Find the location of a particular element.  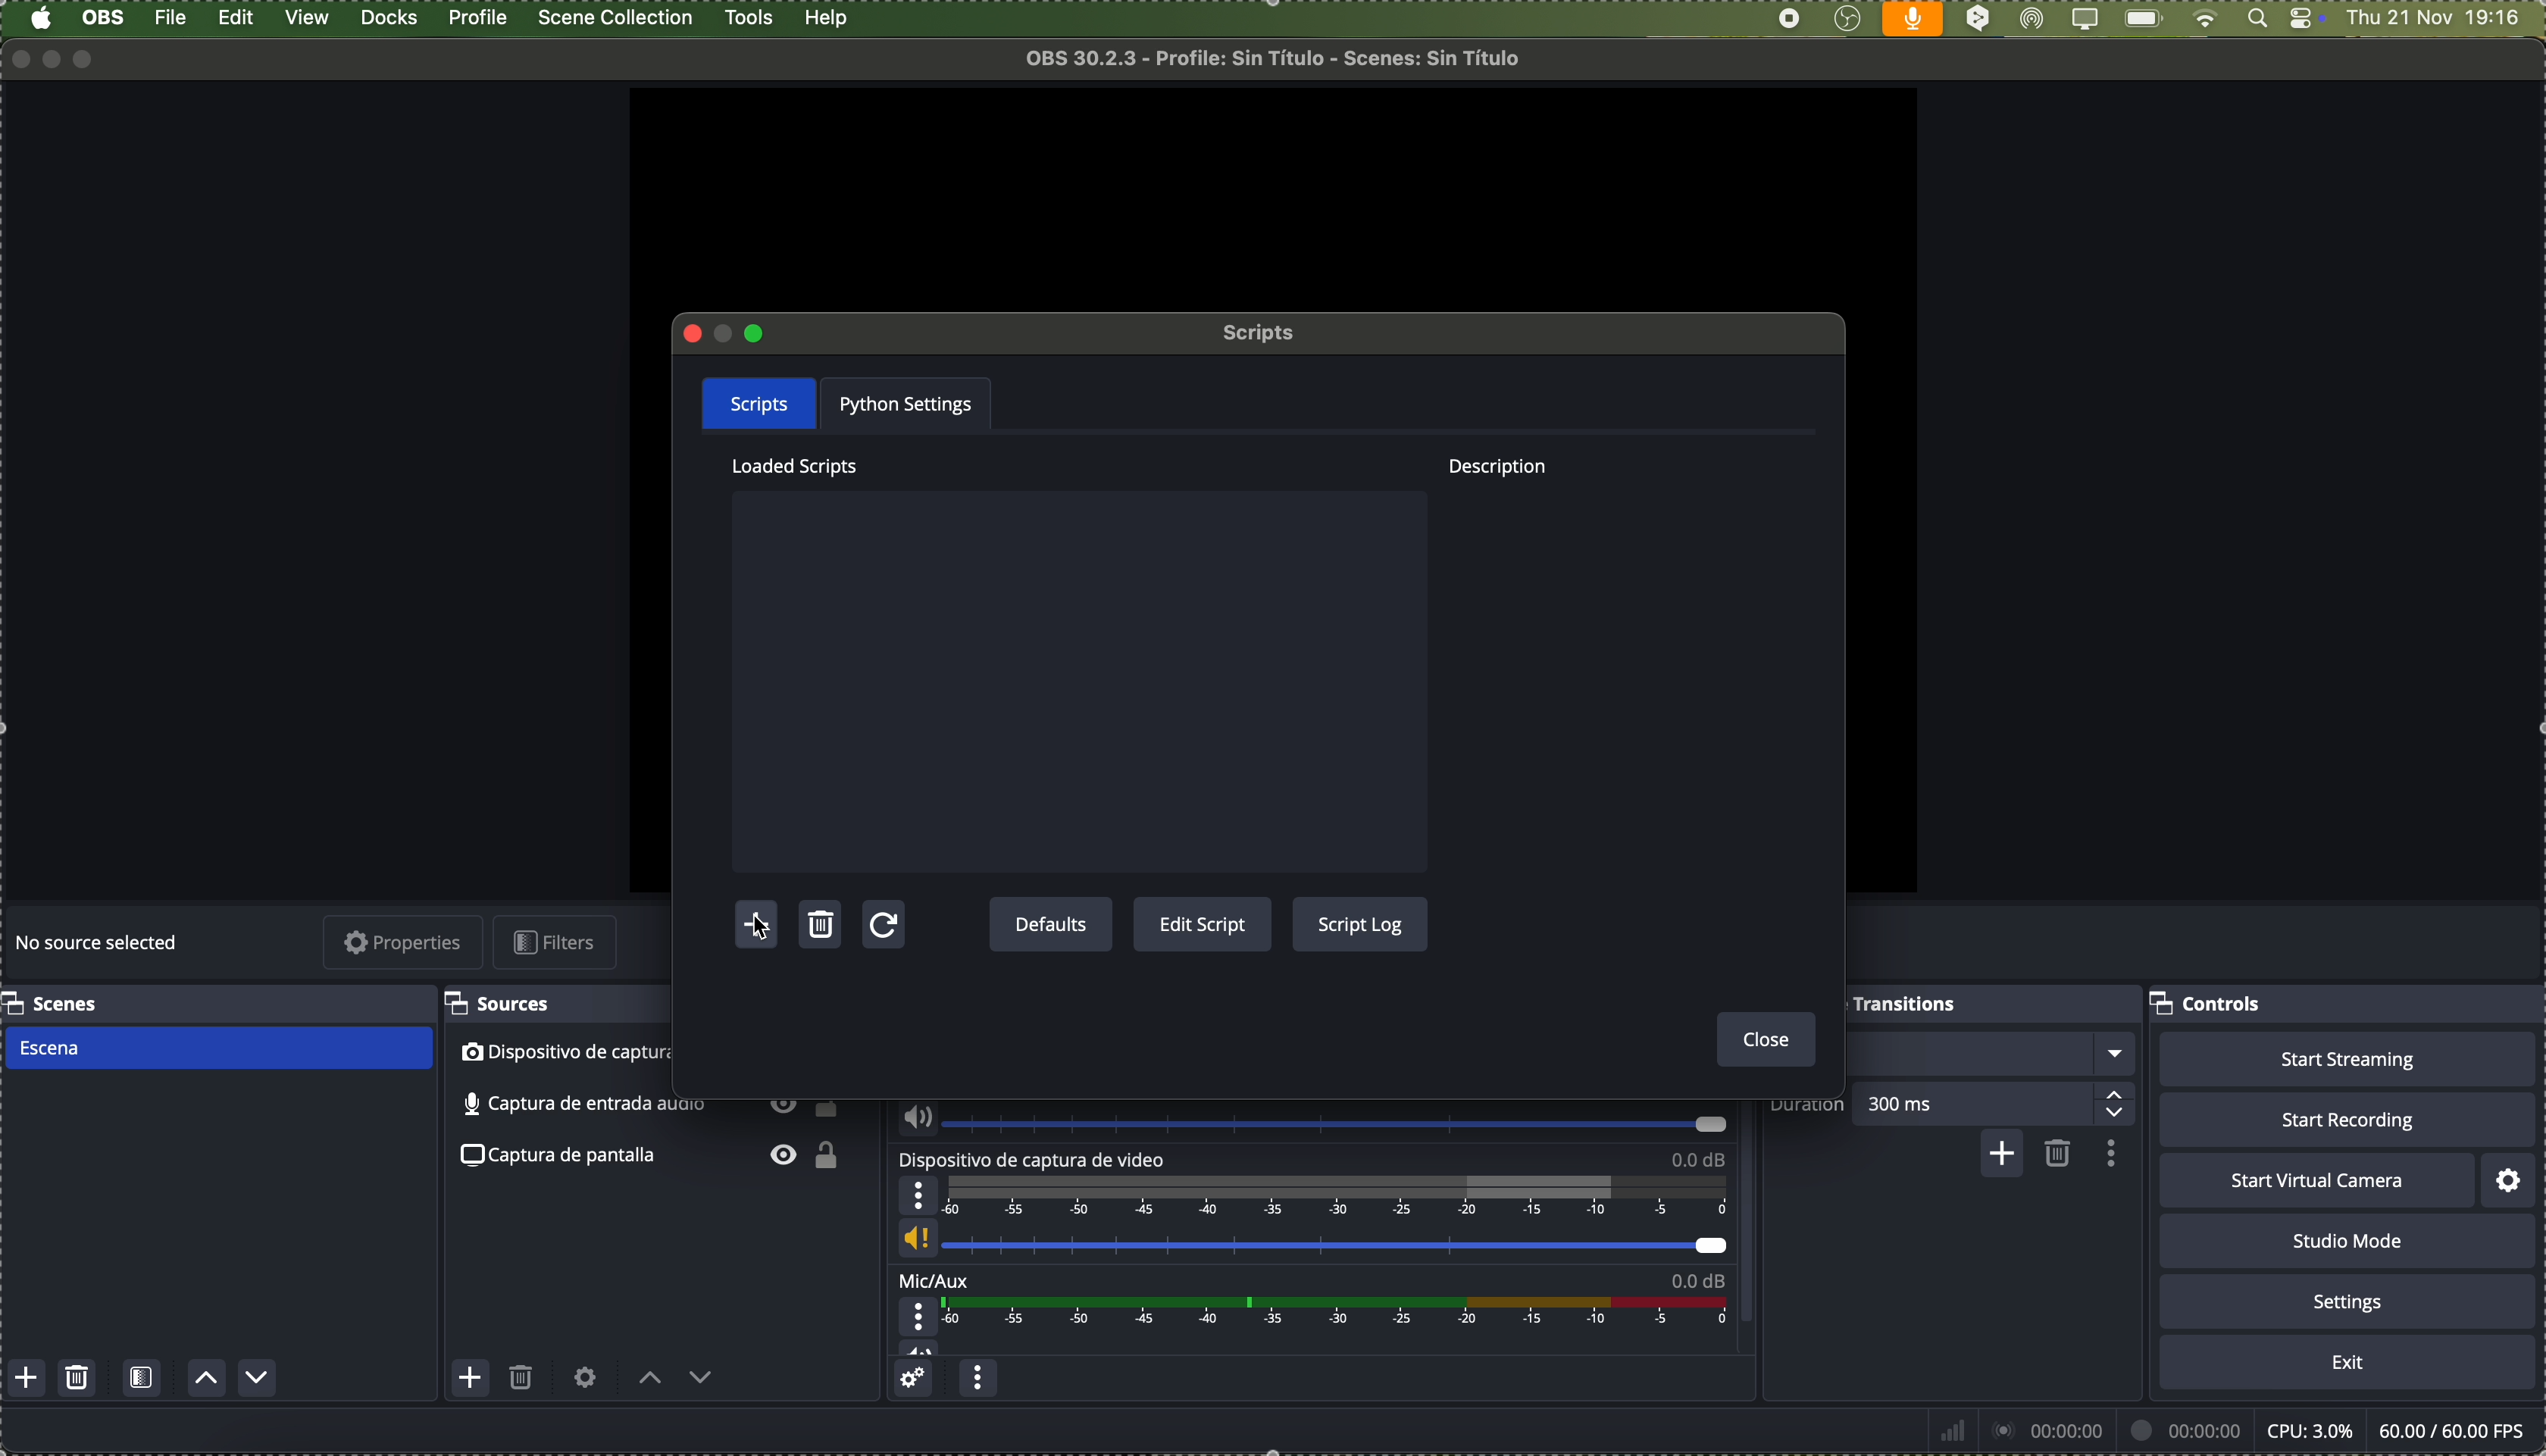

stop recording is located at coordinates (1789, 19).